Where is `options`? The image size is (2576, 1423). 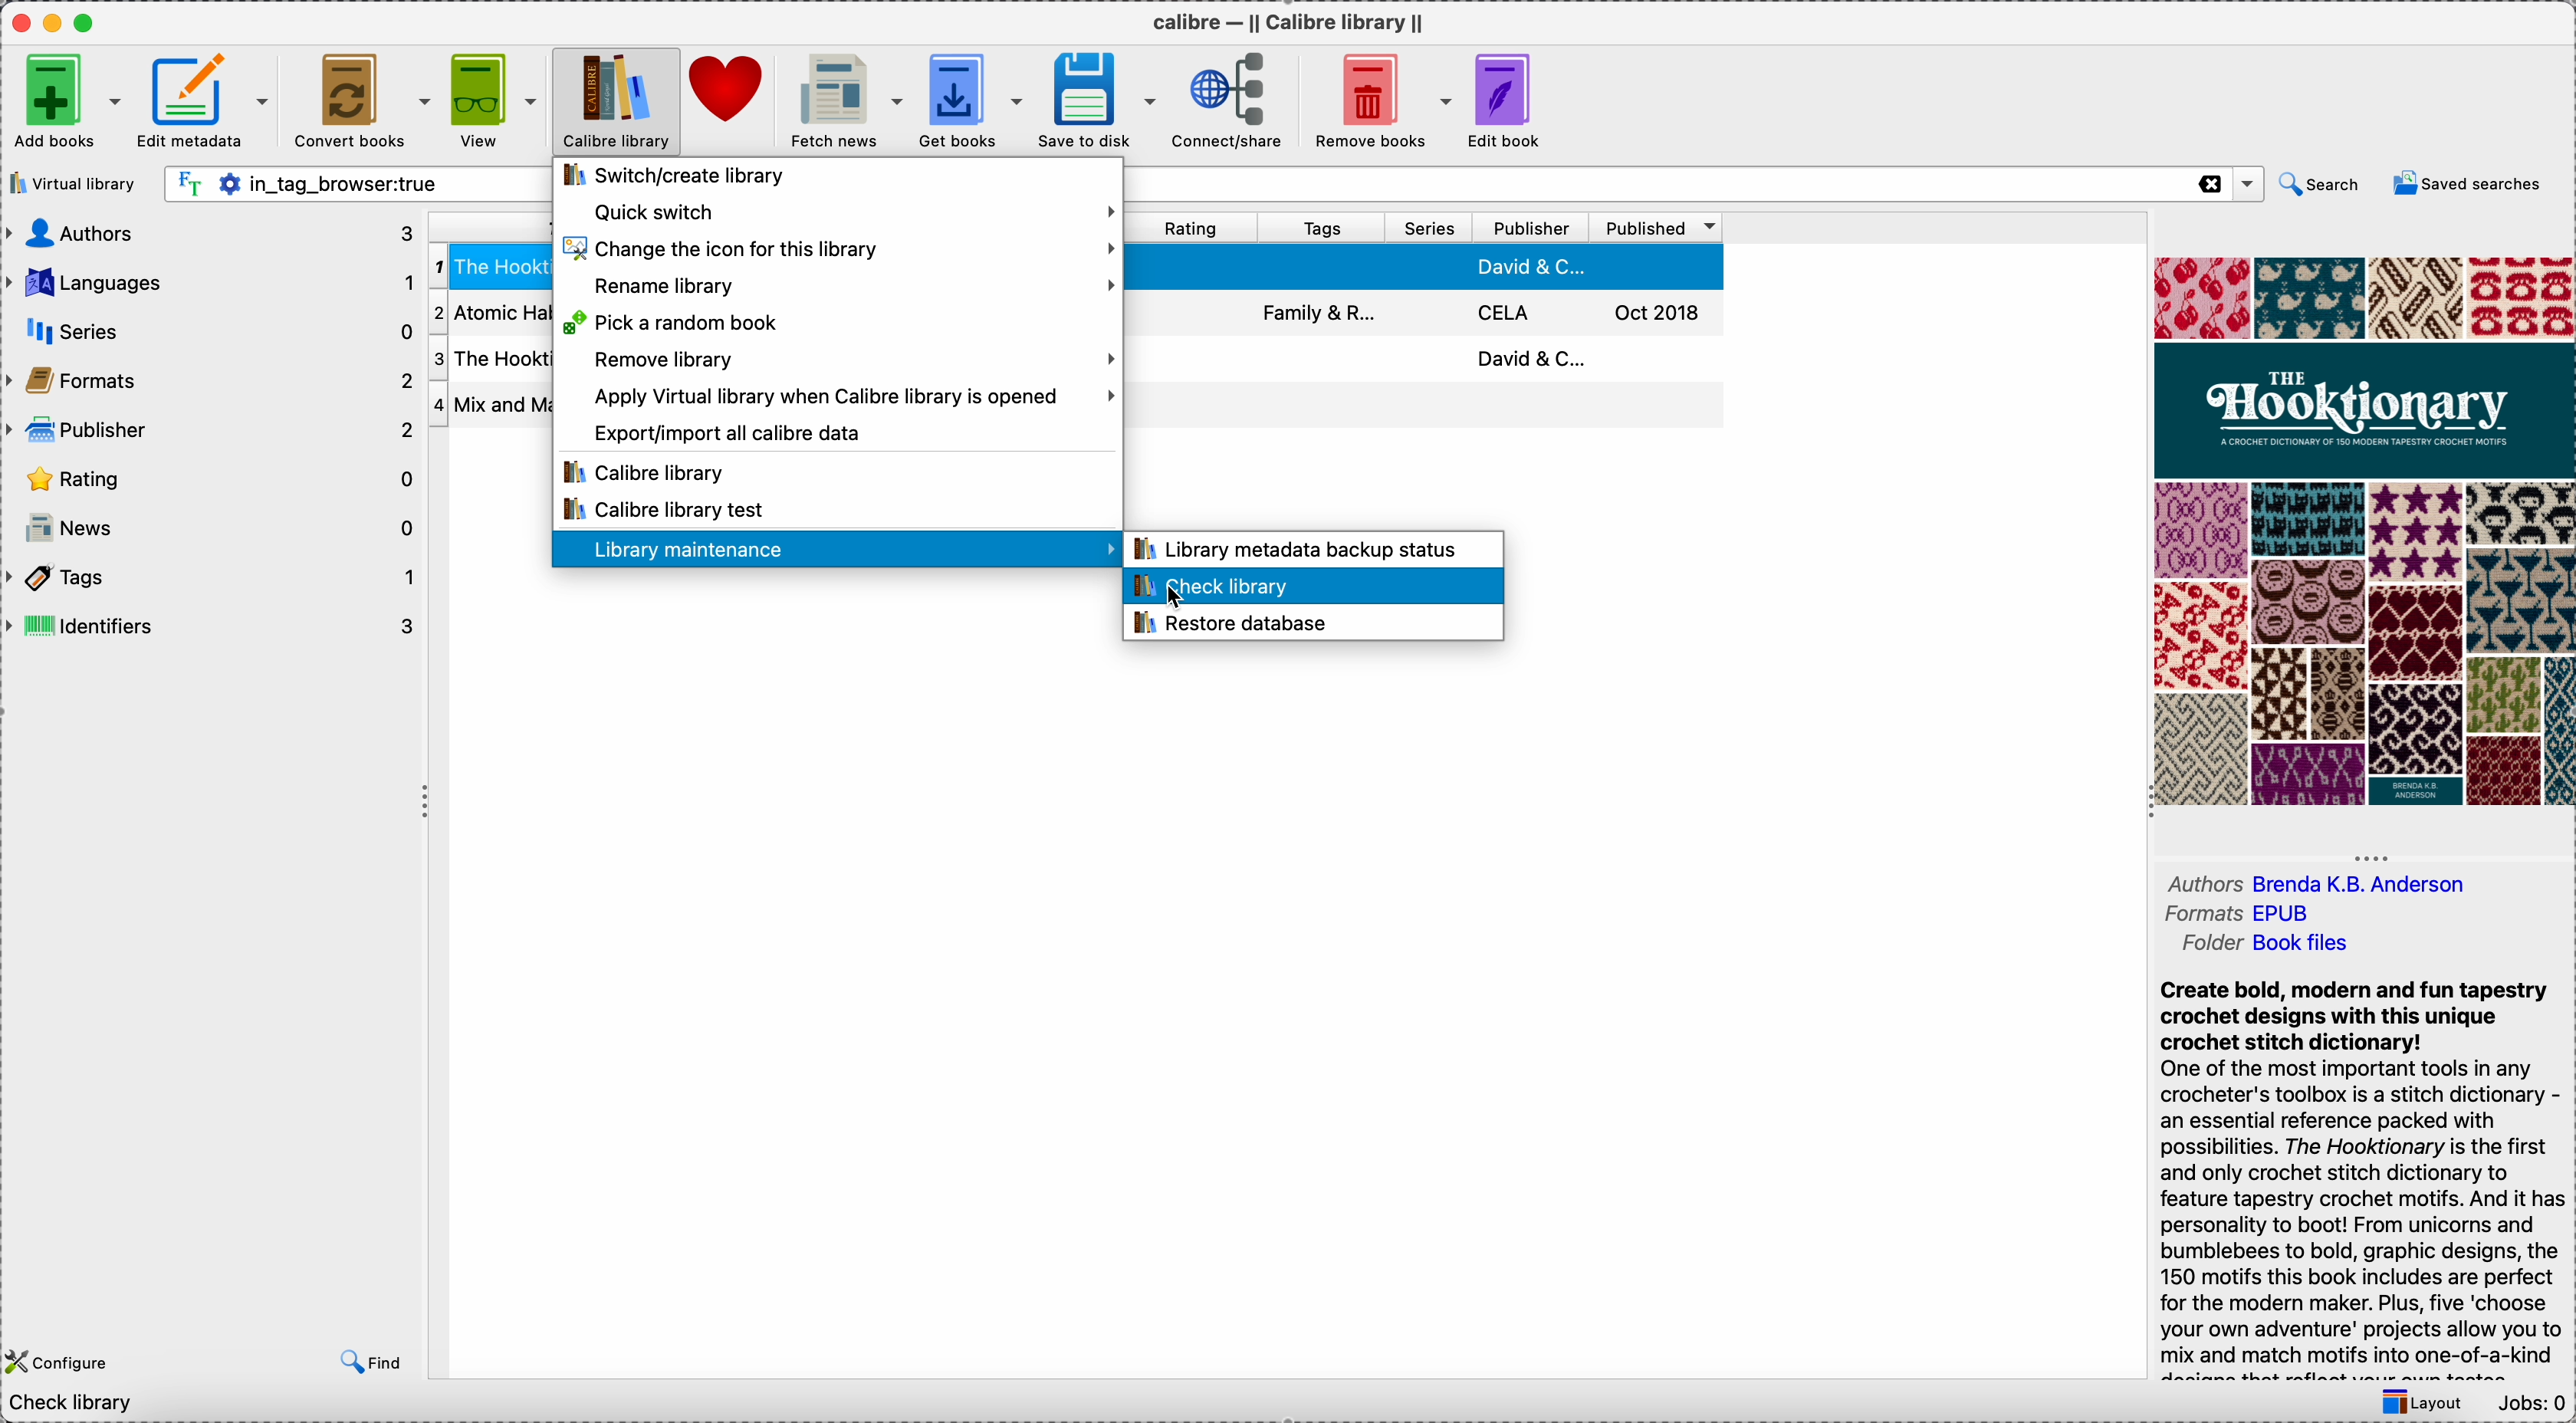 options is located at coordinates (2246, 185).